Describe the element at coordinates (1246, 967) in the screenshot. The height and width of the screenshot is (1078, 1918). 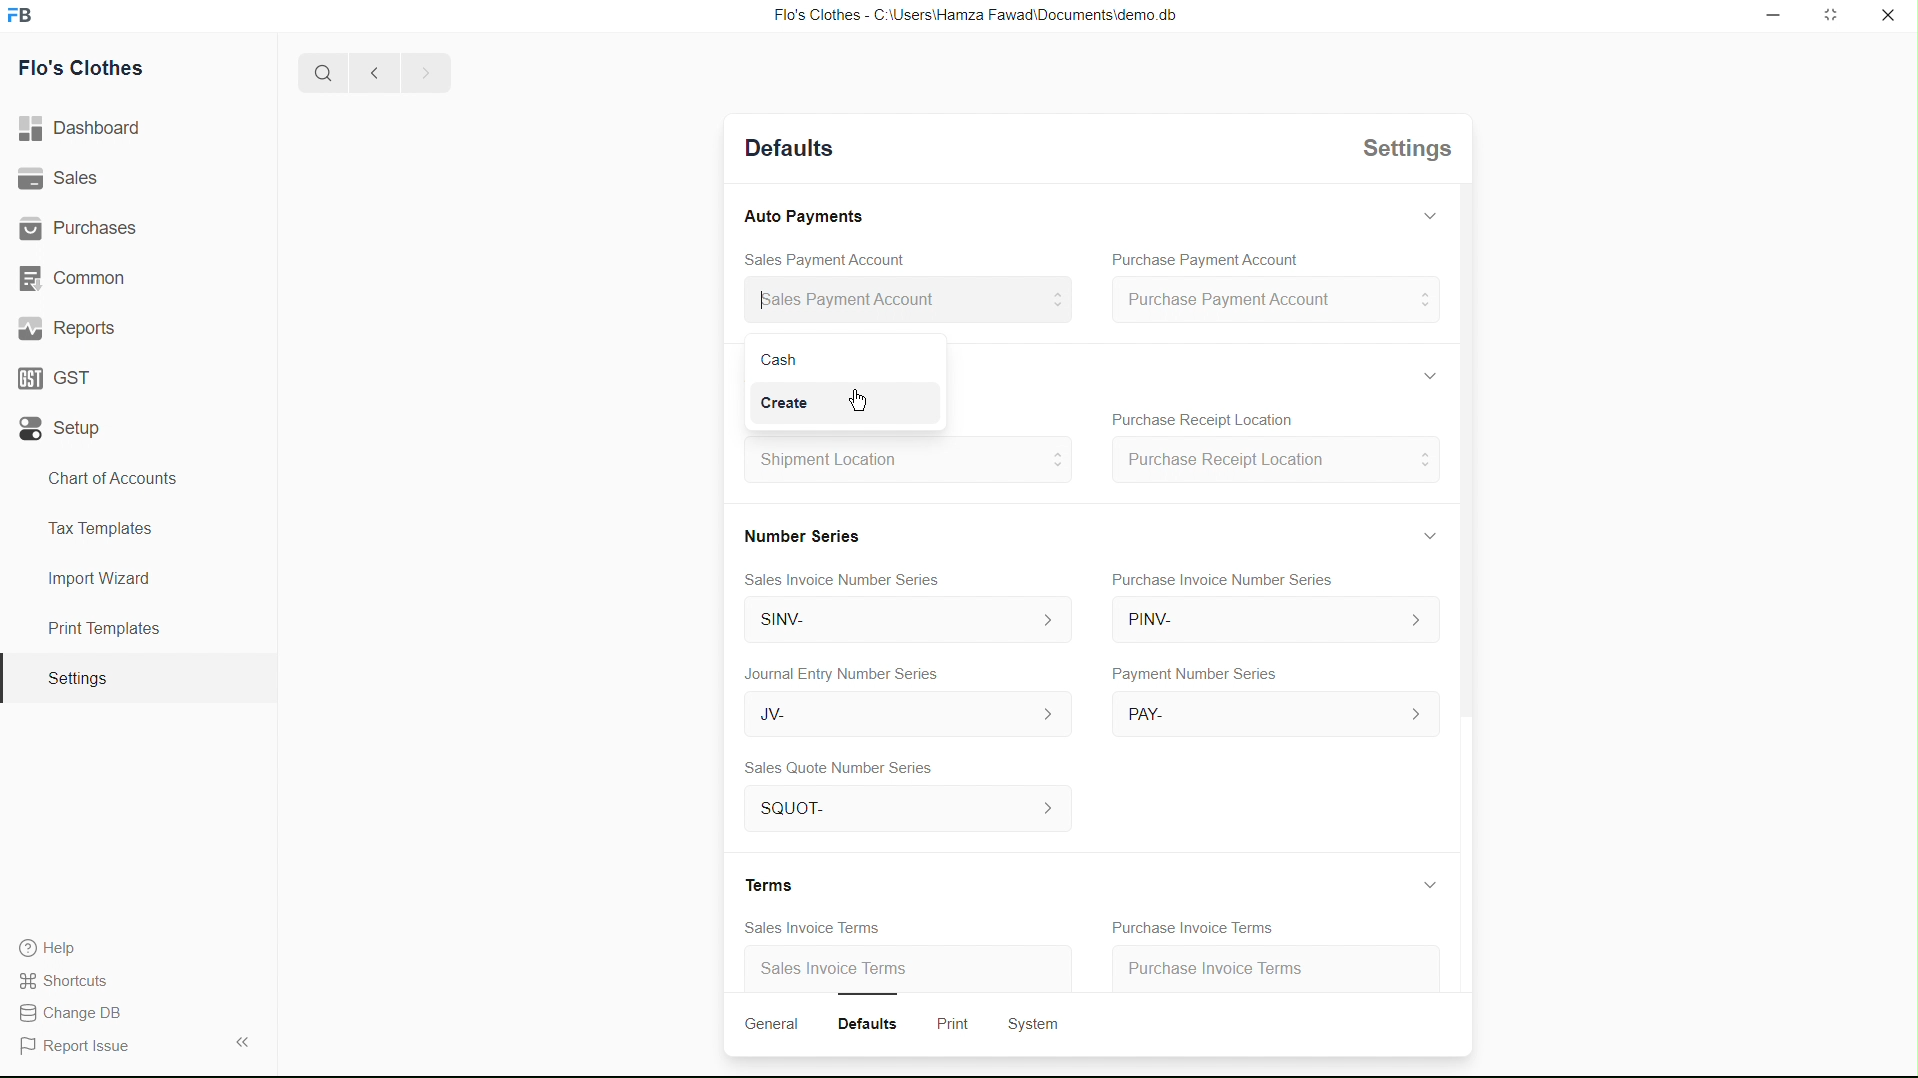
I see `Purchase Invoice Terms` at that location.